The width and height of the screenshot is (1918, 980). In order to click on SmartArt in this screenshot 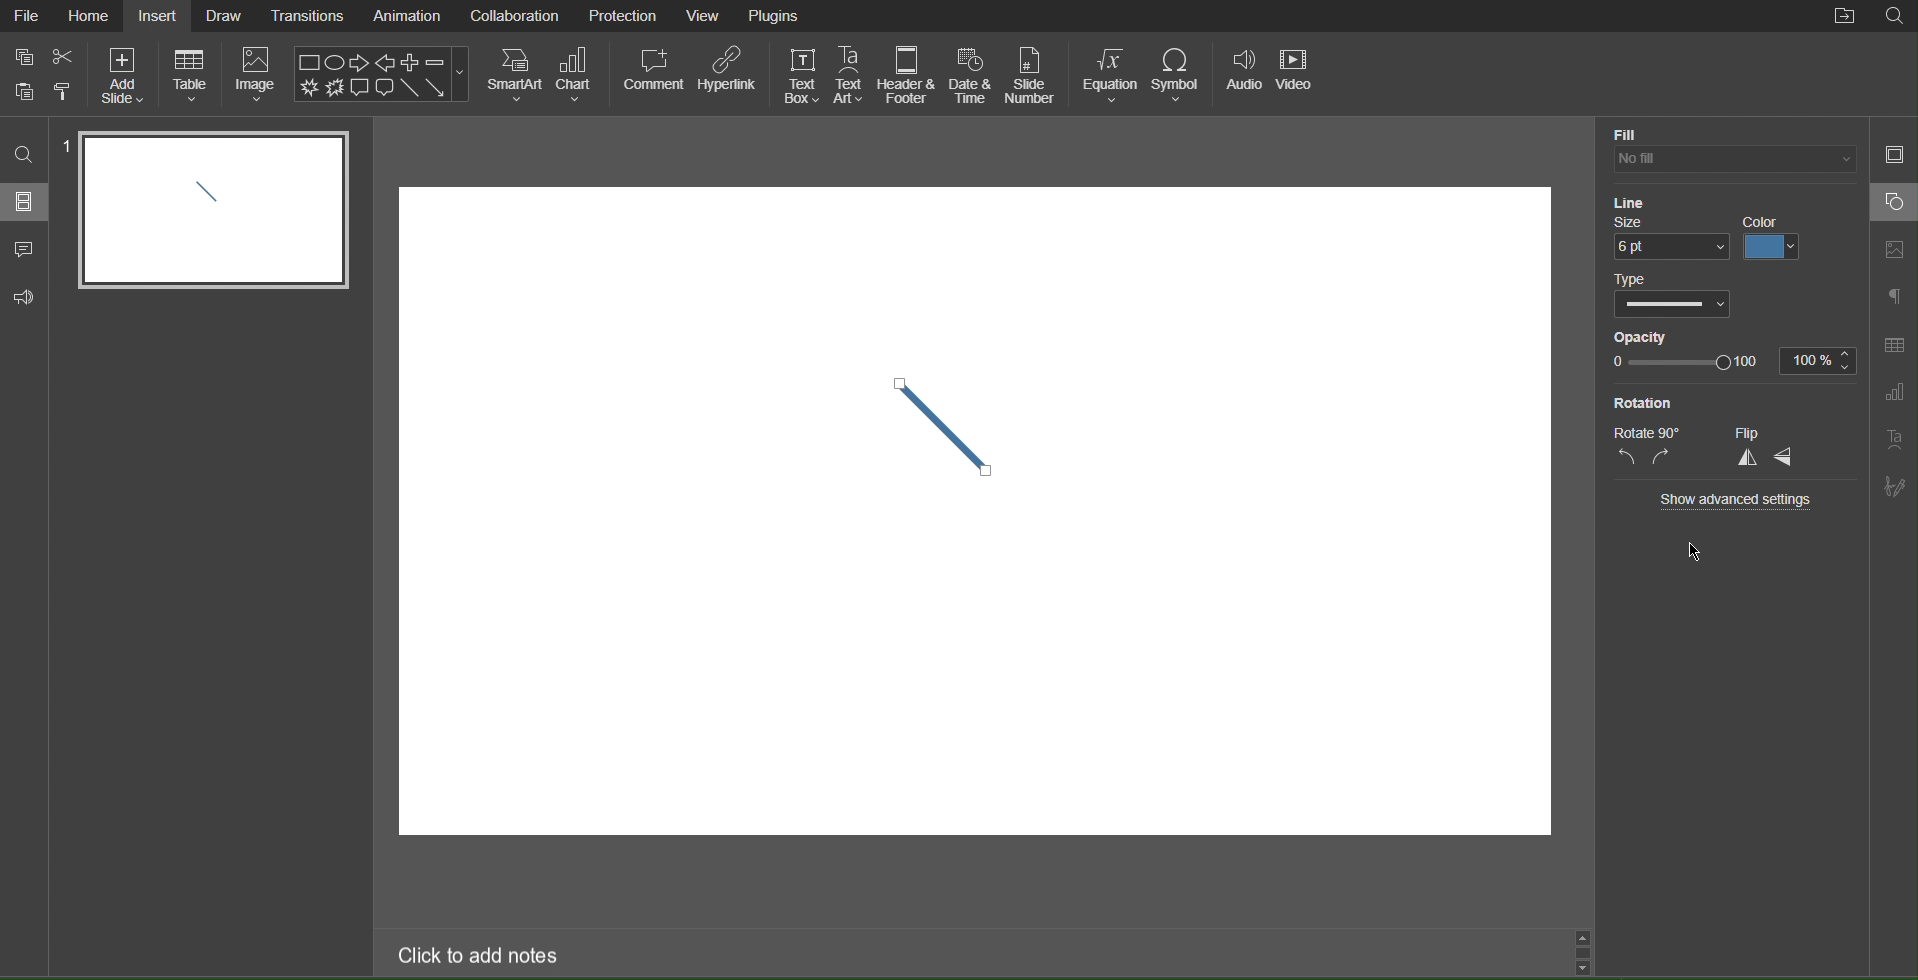, I will do `click(514, 74)`.